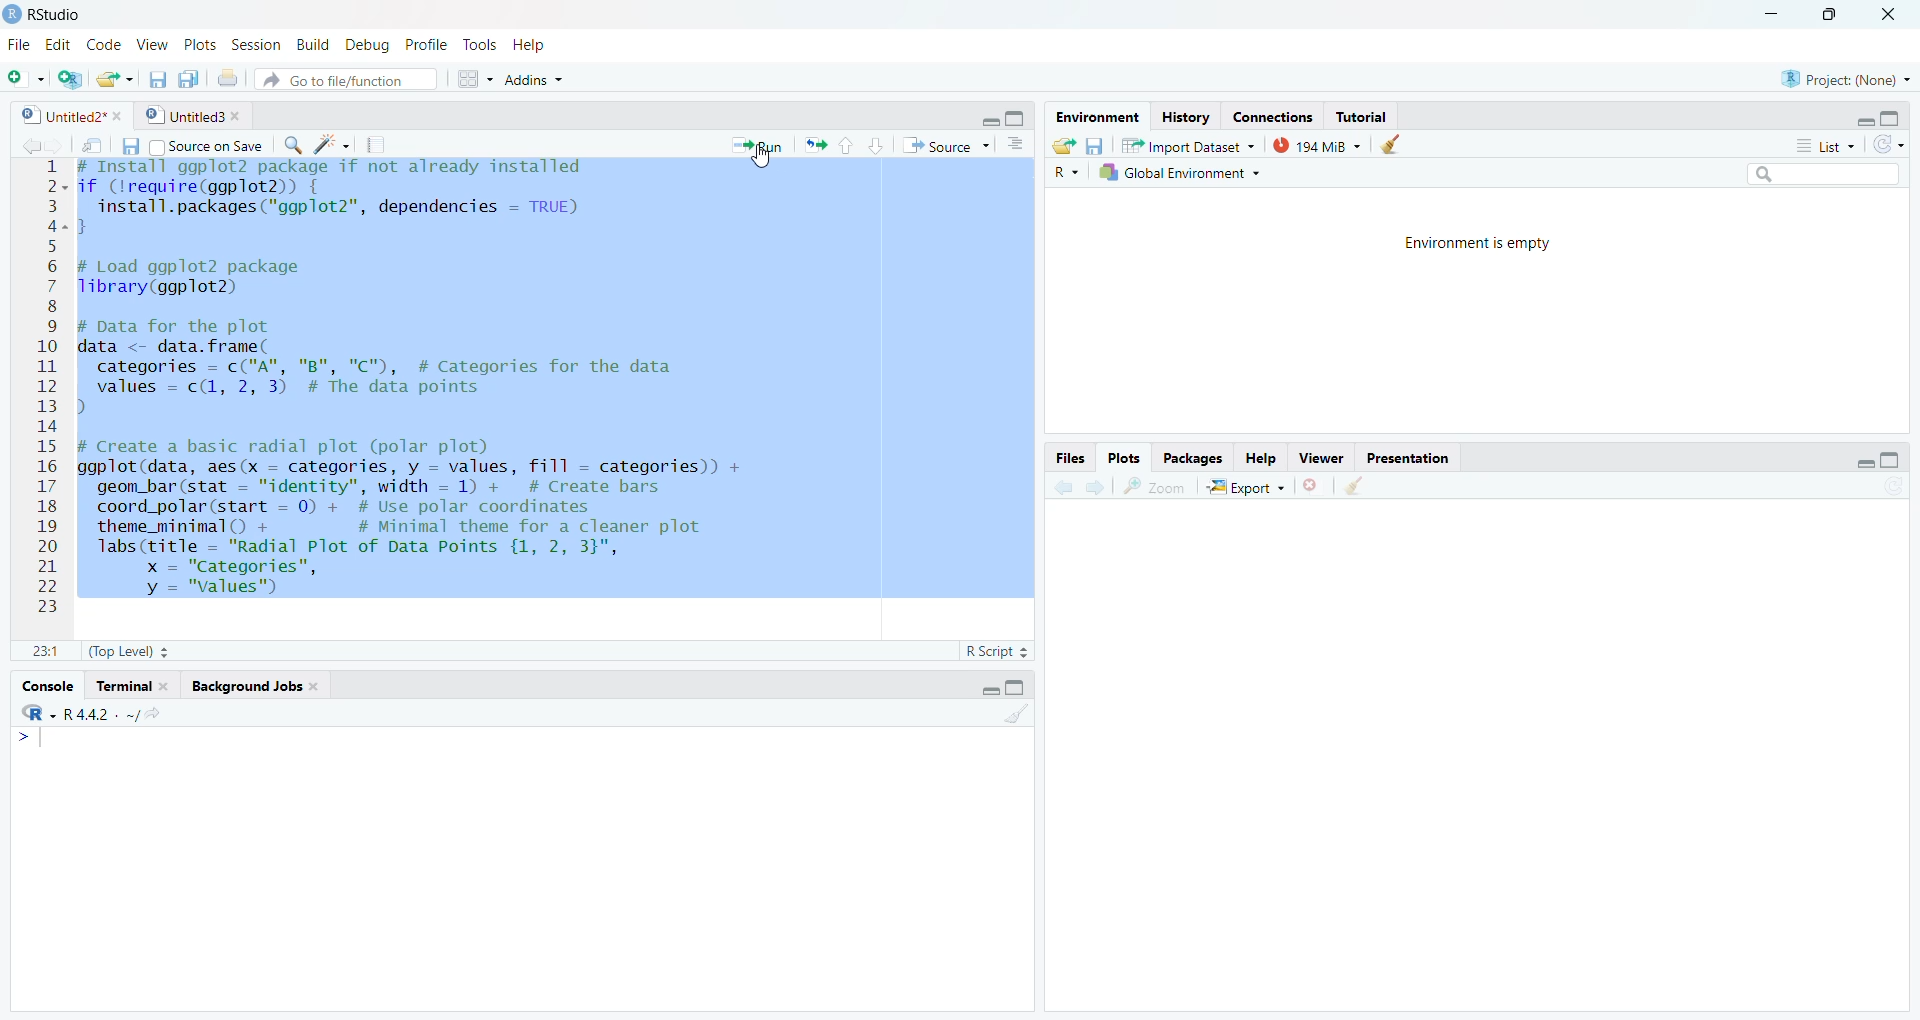 Image resolution: width=1920 pixels, height=1020 pixels. I want to click on show in new window, so click(93, 148).